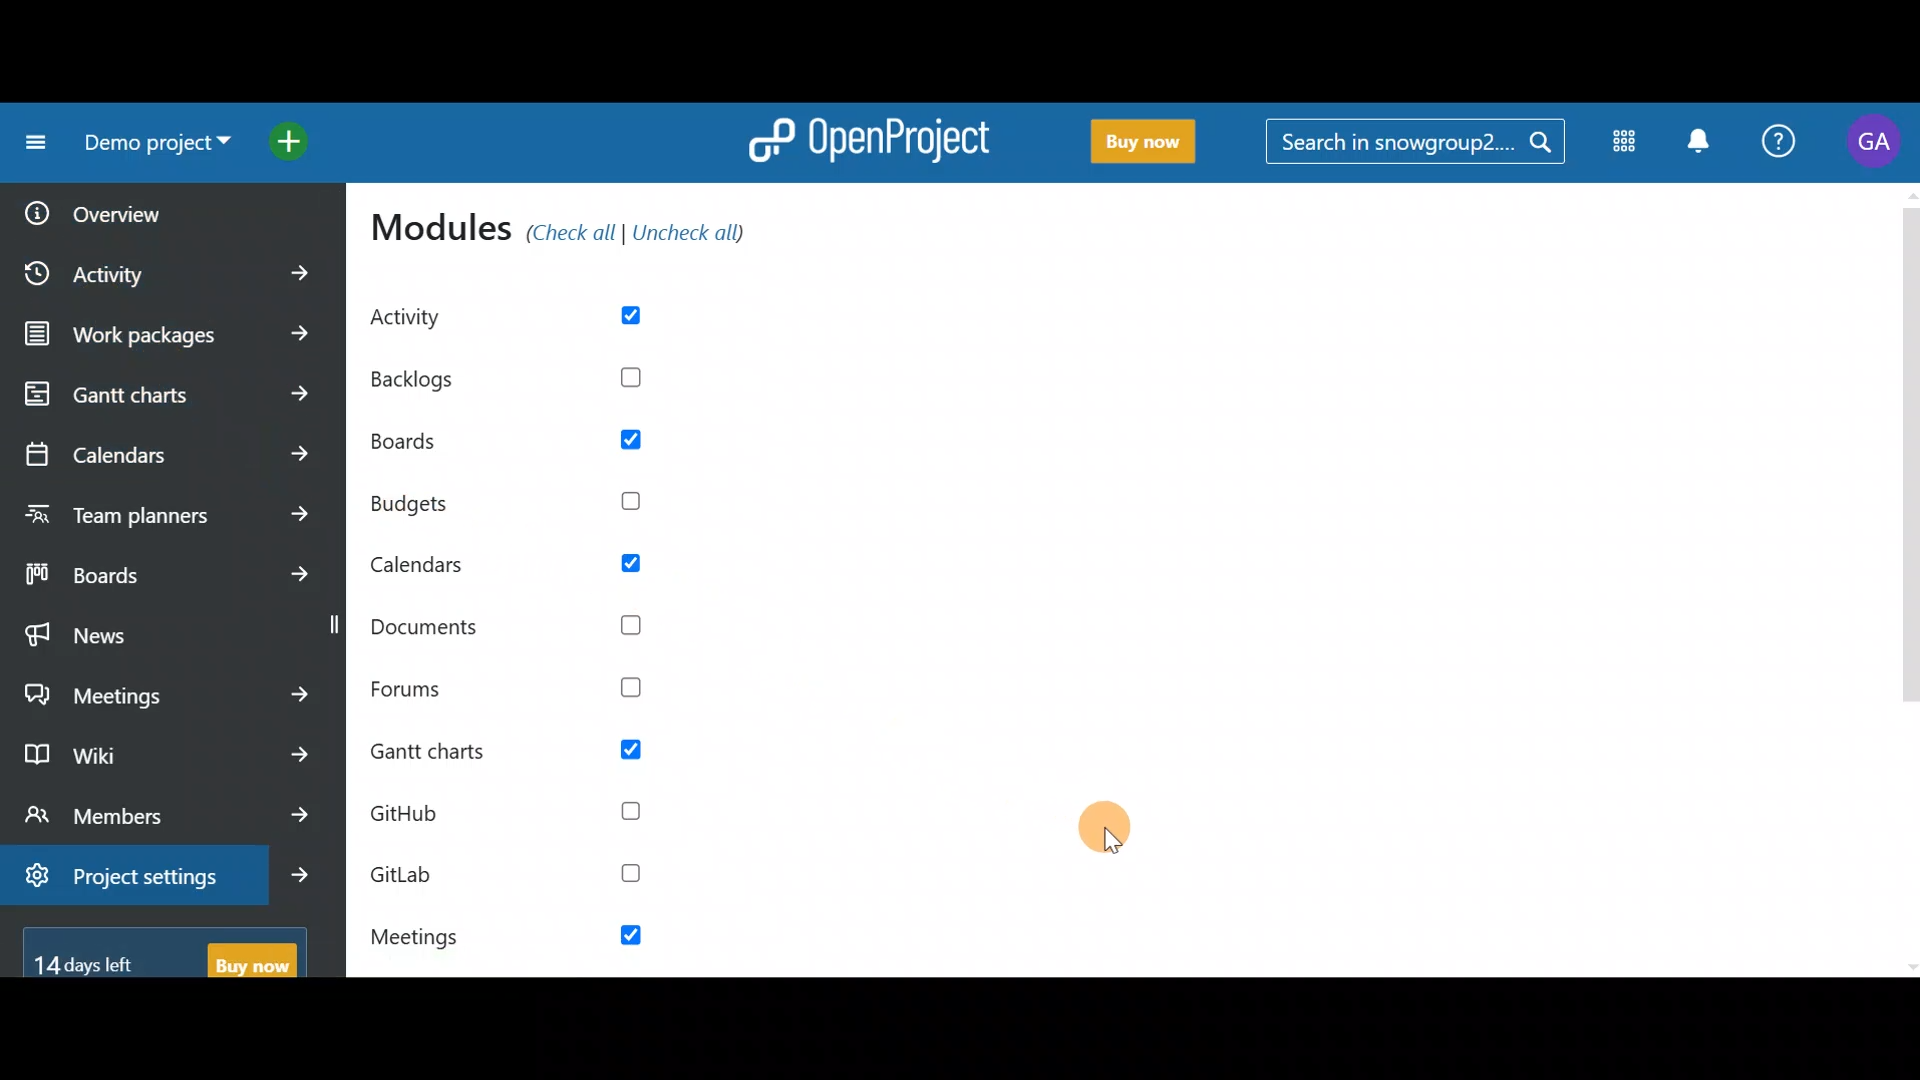 The image size is (1920, 1080). I want to click on News, so click(157, 629).